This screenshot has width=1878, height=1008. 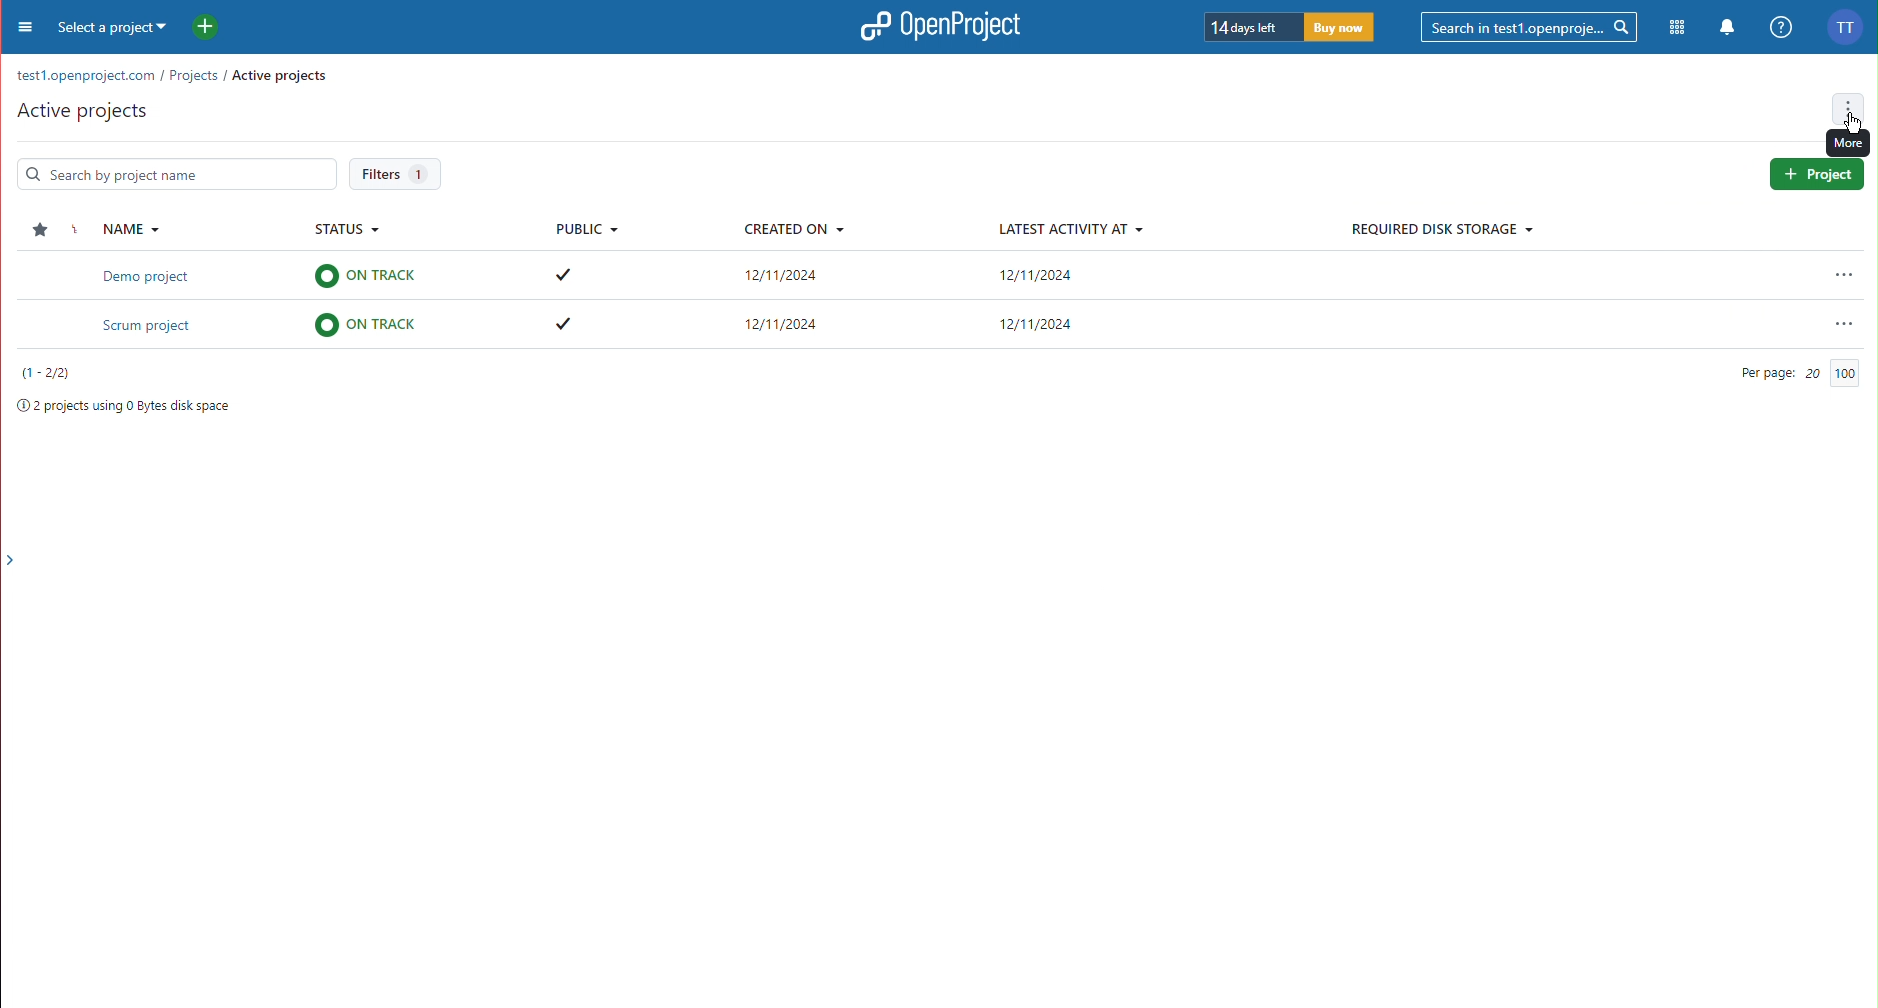 What do you see at coordinates (351, 233) in the screenshot?
I see `Status` at bounding box center [351, 233].